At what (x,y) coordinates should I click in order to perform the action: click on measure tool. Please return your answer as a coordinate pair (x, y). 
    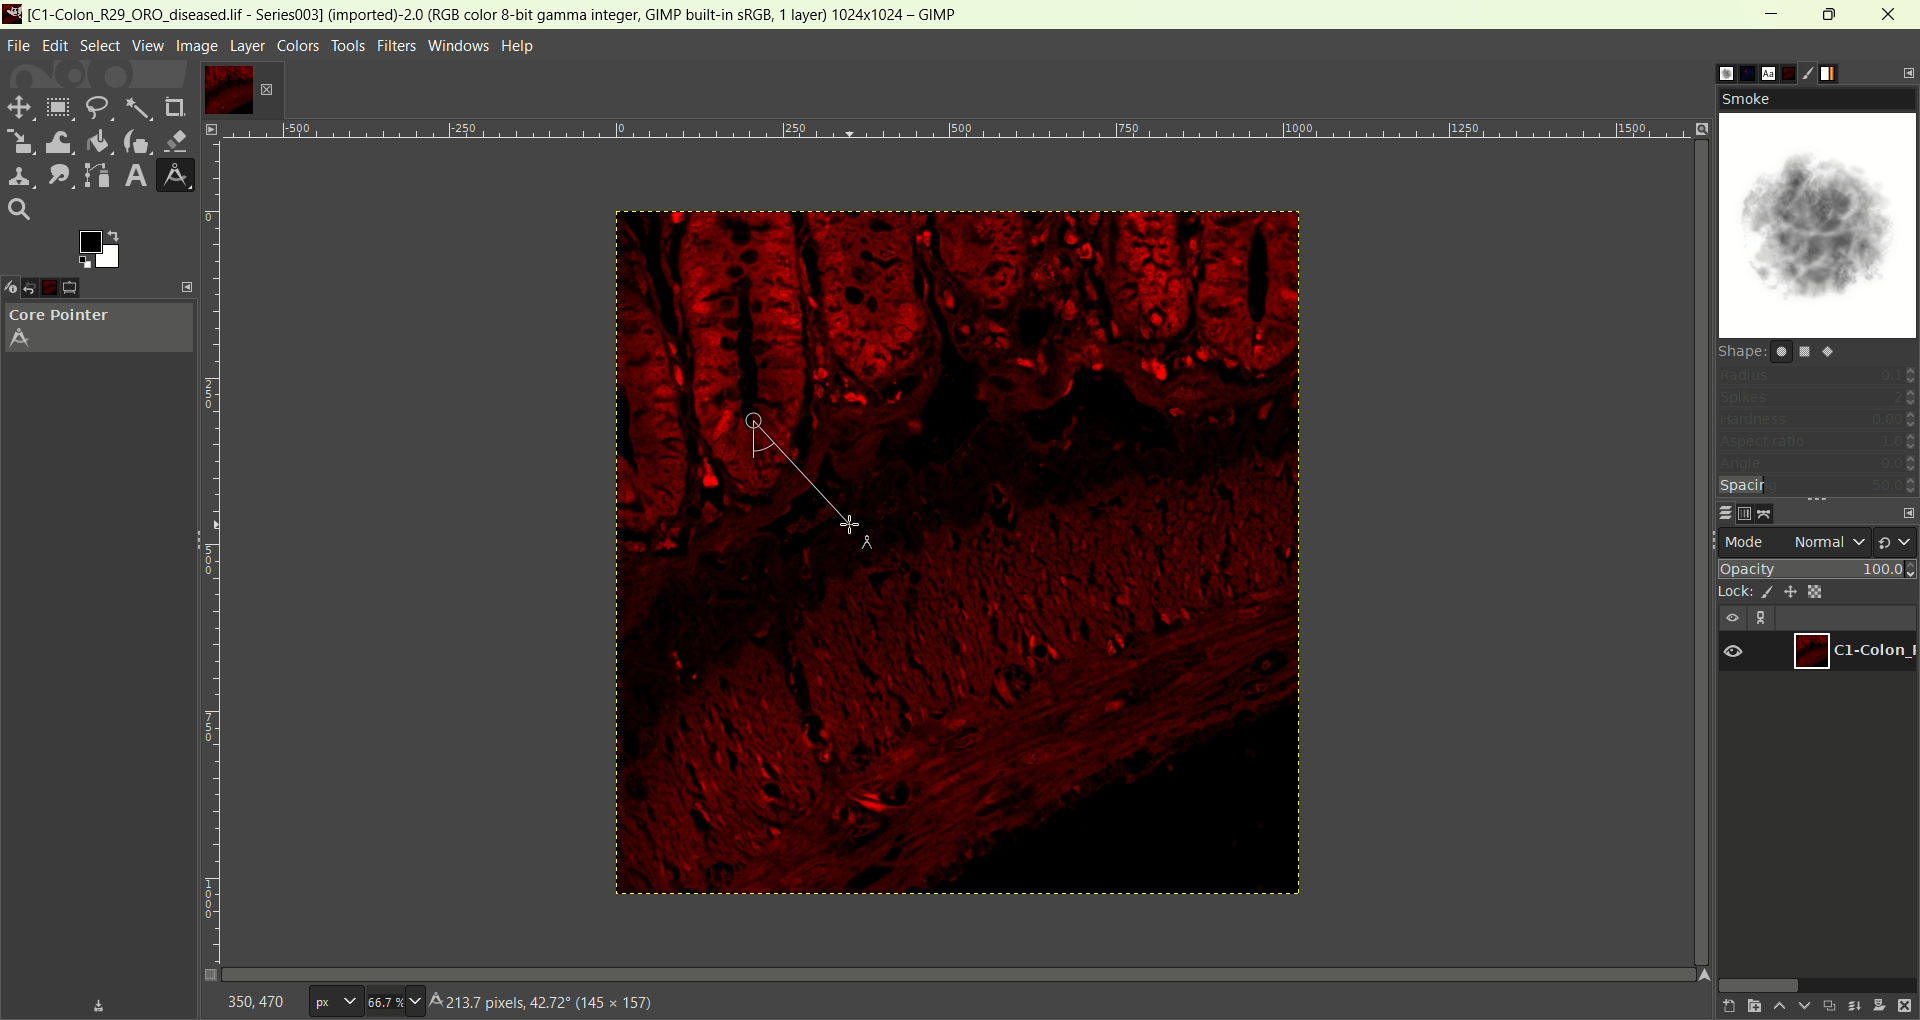
    Looking at the image, I should click on (175, 175).